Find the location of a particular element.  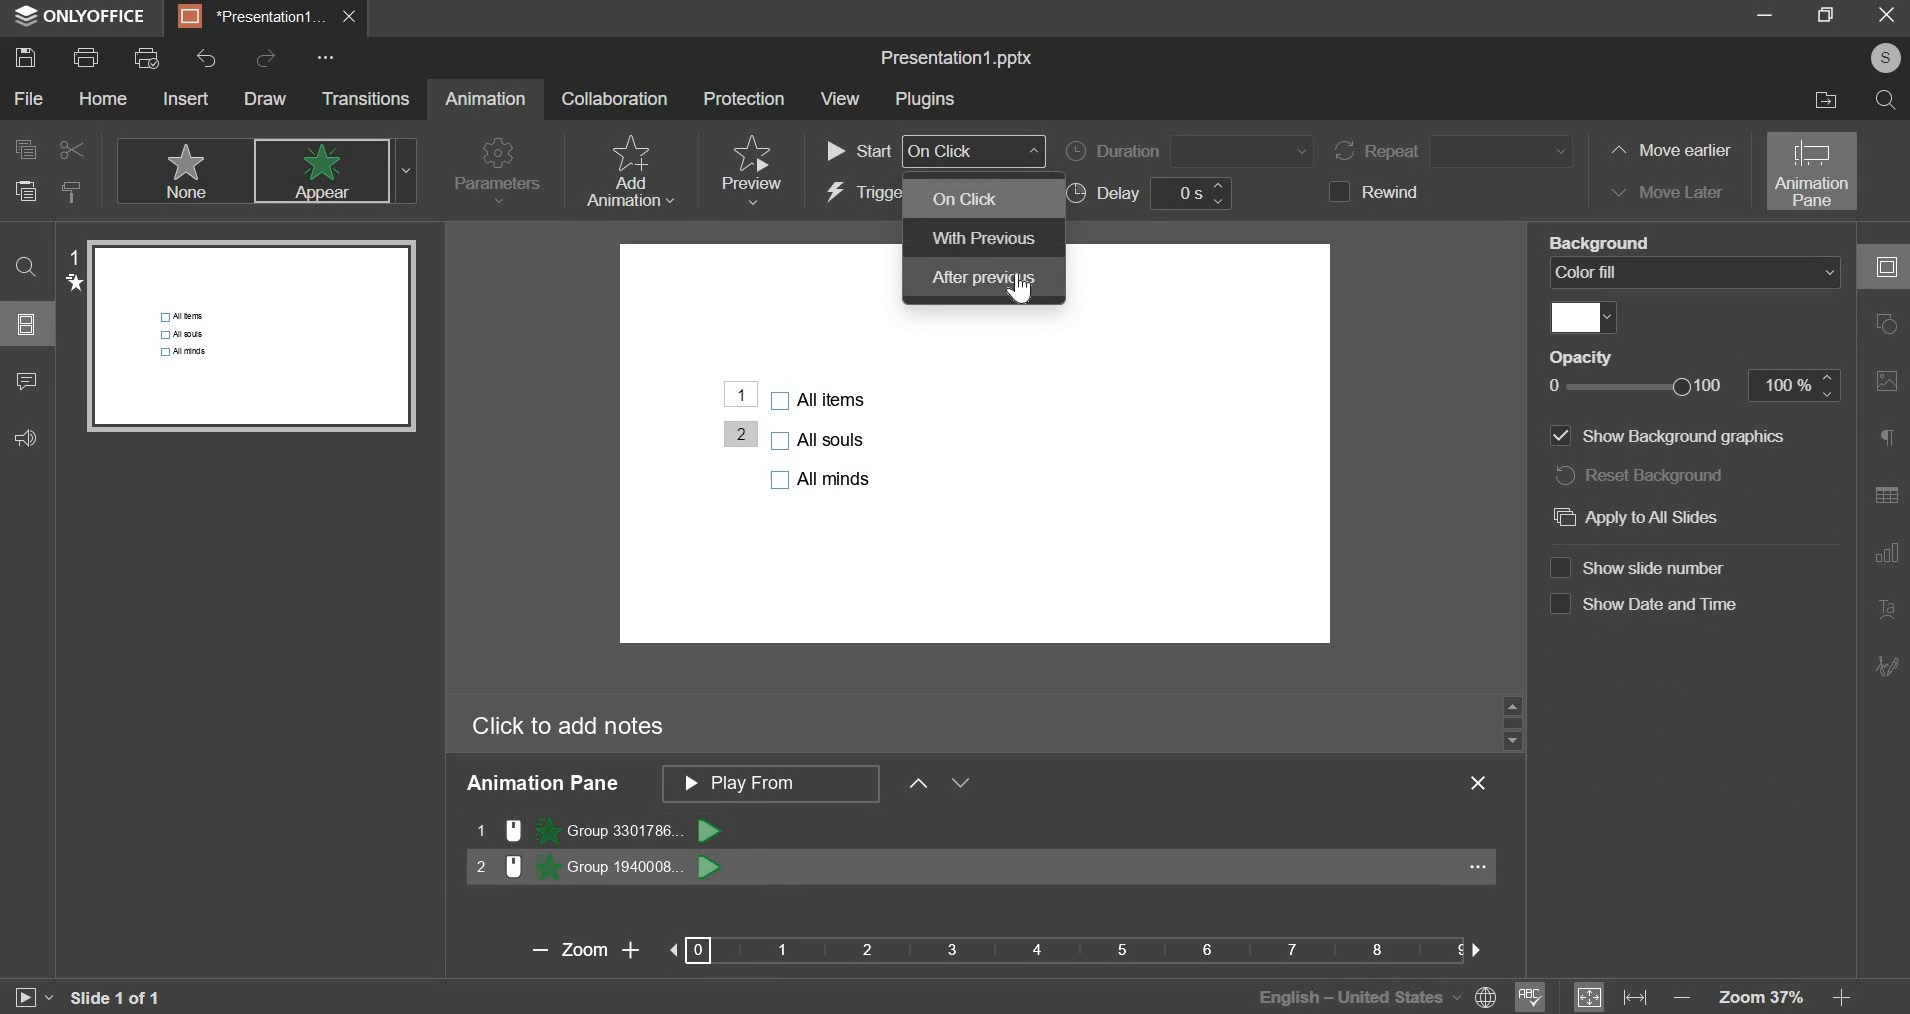

protection is located at coordinates (741, 98).